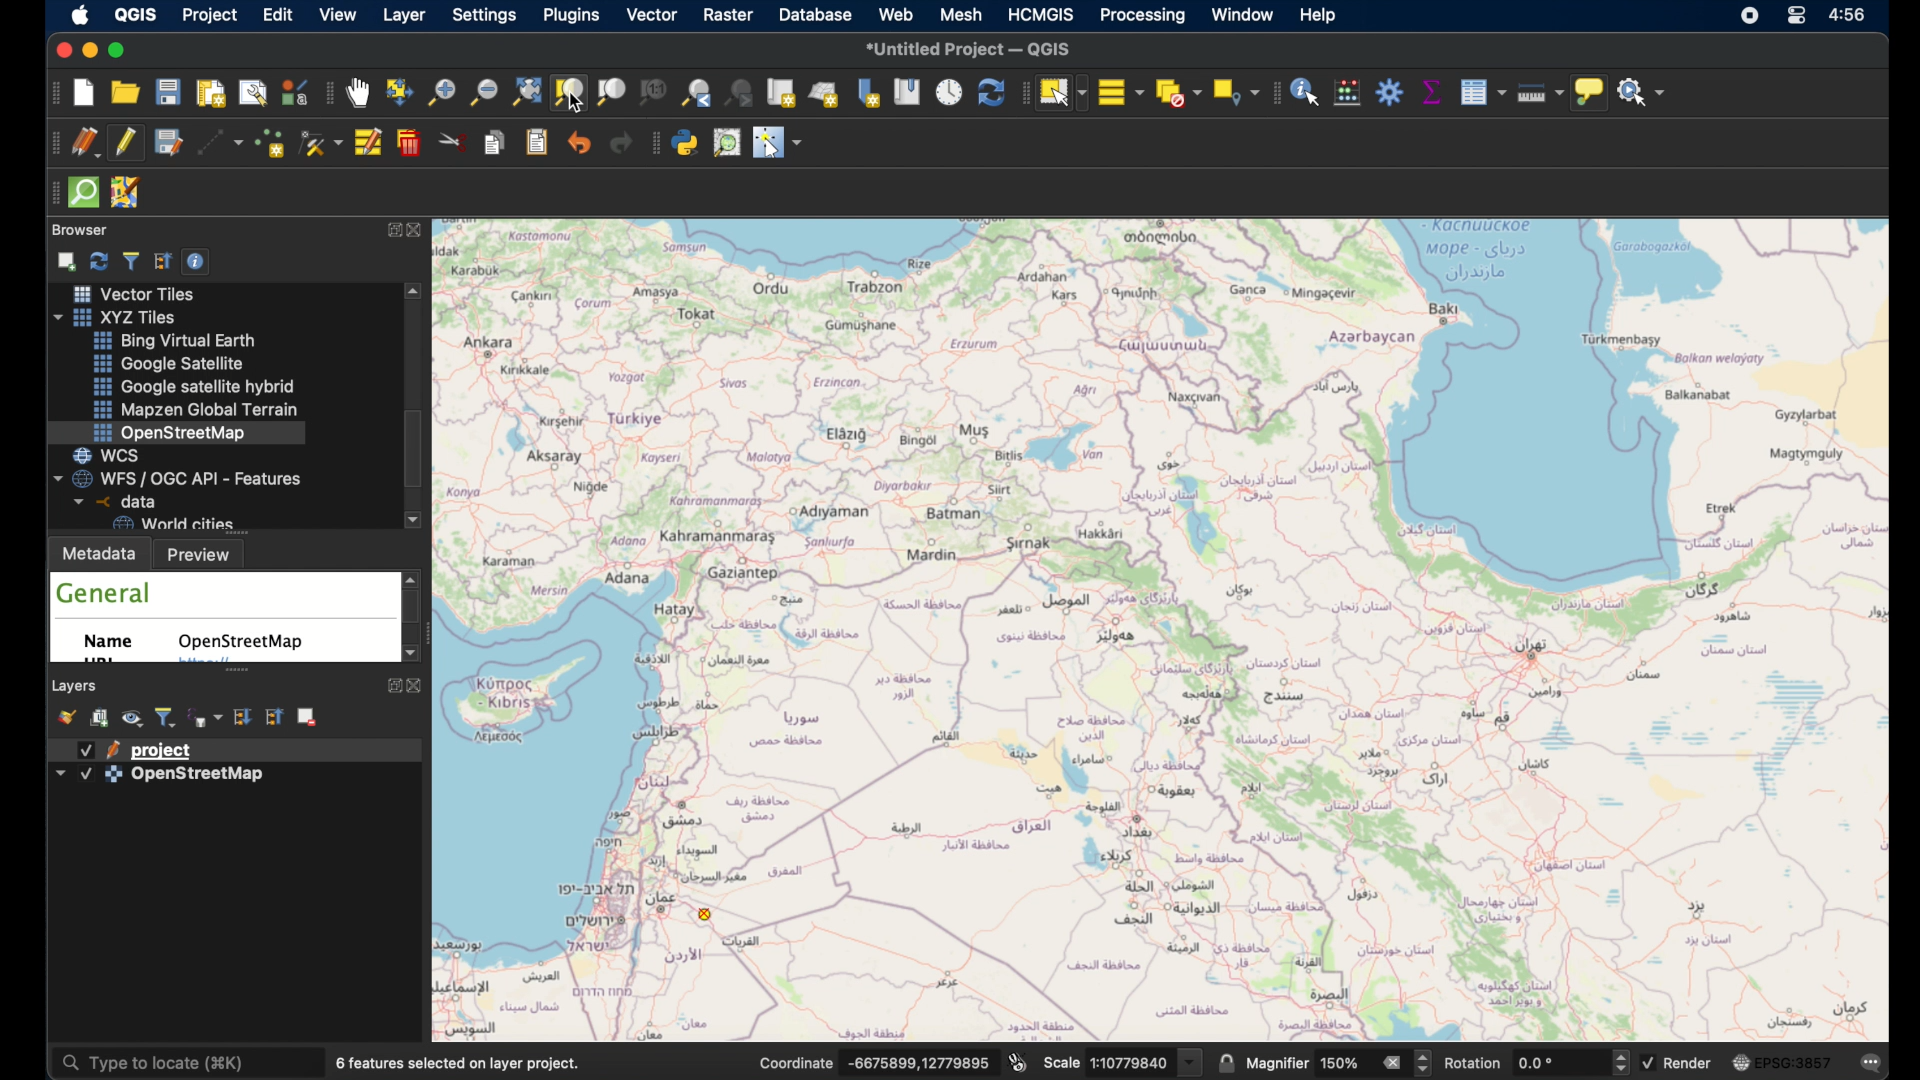 Image resolution: width=1920 pixels, height=1080 pixels. I want to click on identify feature, so click(1306, 92).